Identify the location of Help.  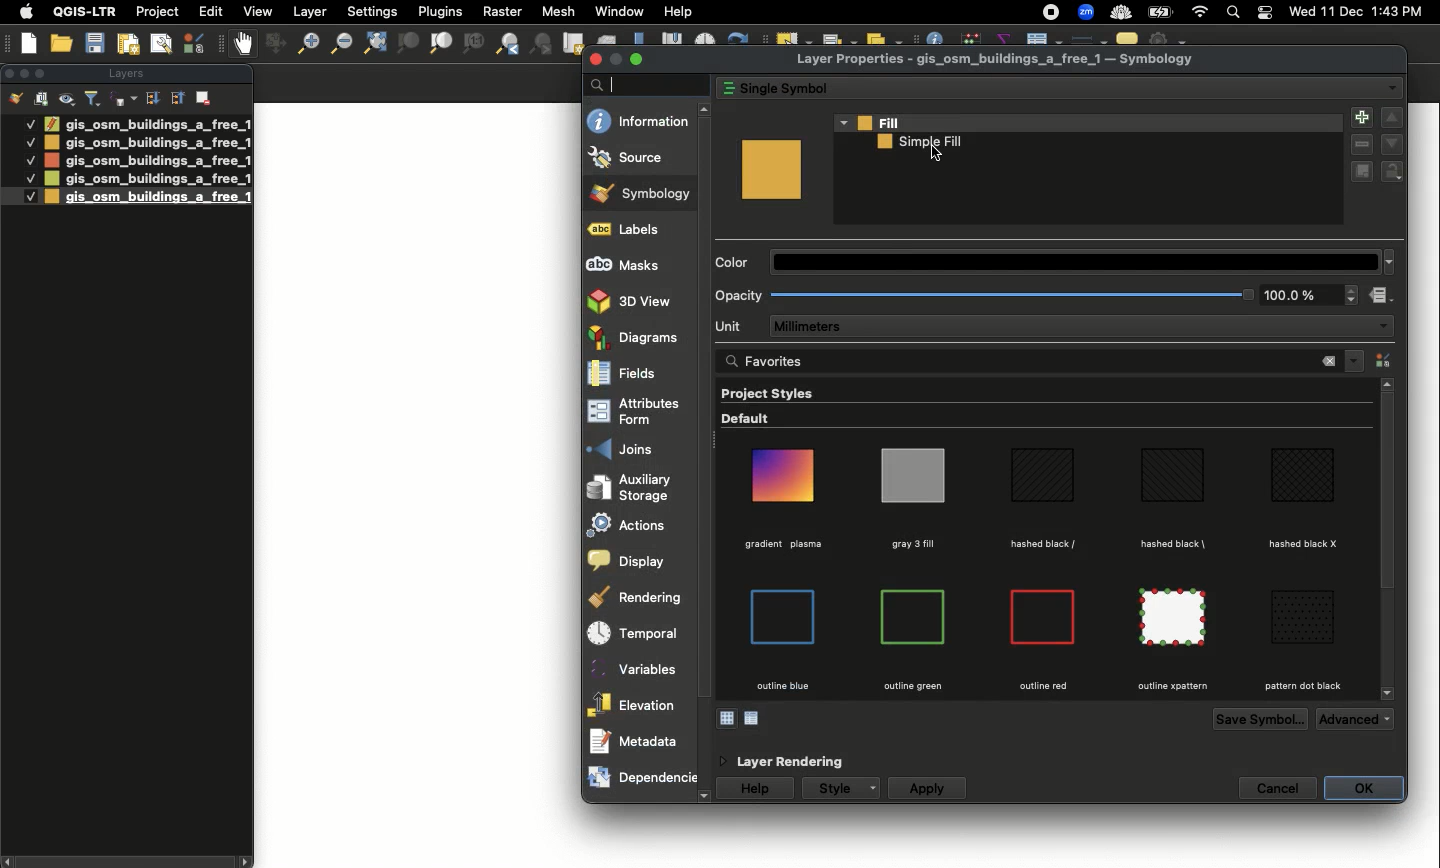
(678, 12).